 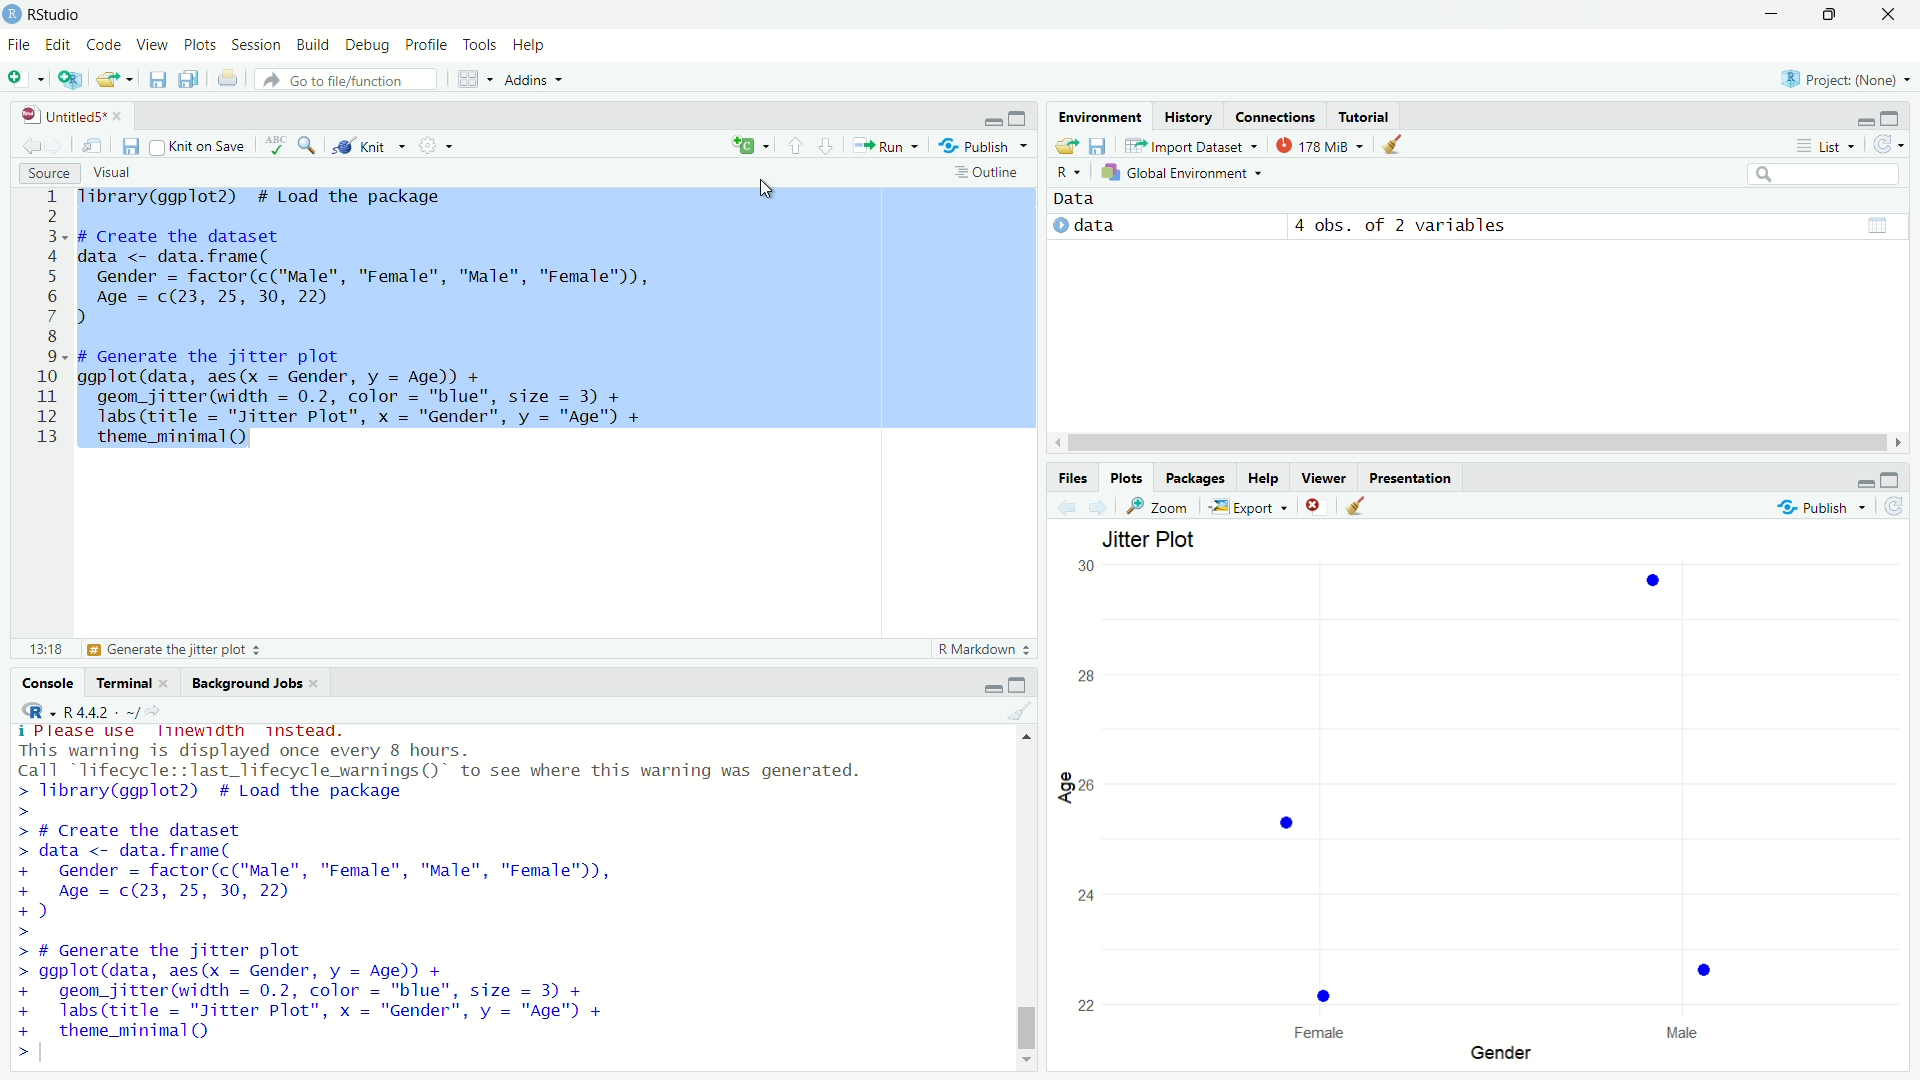 I want to click on go back to the previous source location, so click(x=23, y=143).